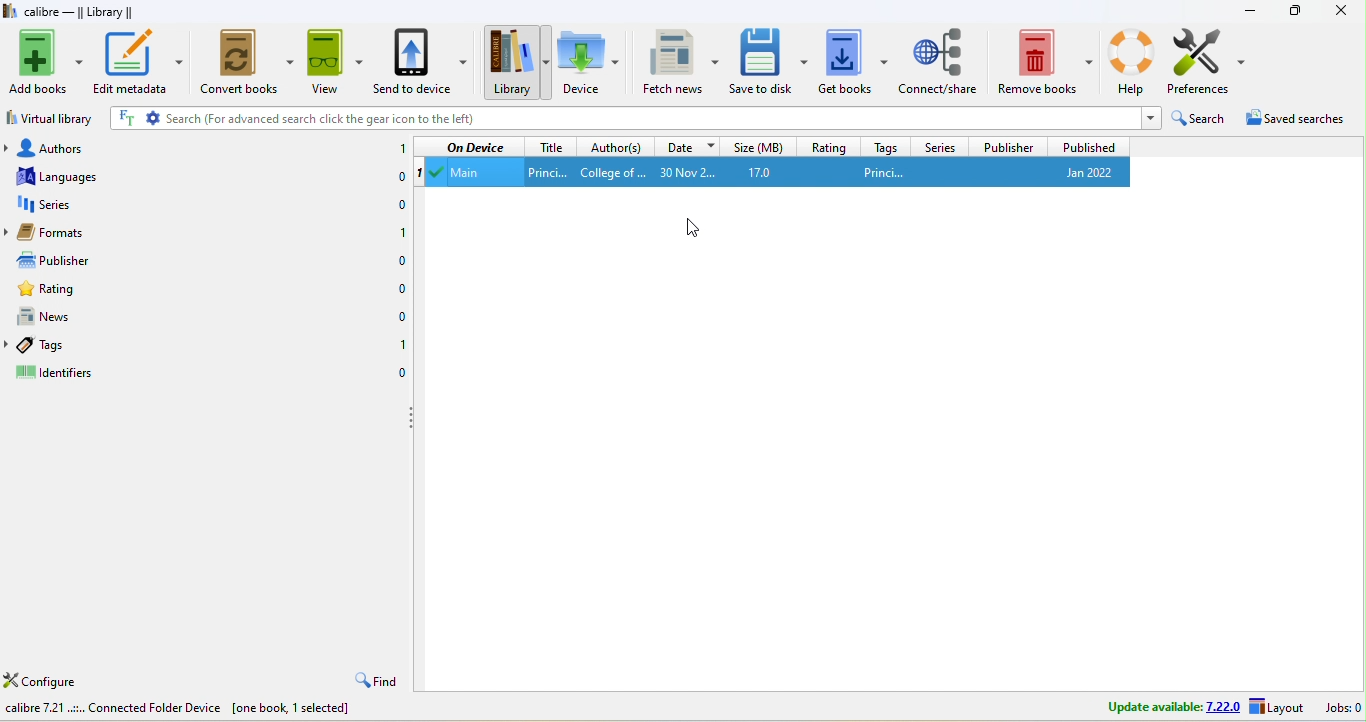 The height and width of the screenshot is (722, 1366). Describe the element at coordinates (882, 146) in the screenshot. I see `tags` at that location.